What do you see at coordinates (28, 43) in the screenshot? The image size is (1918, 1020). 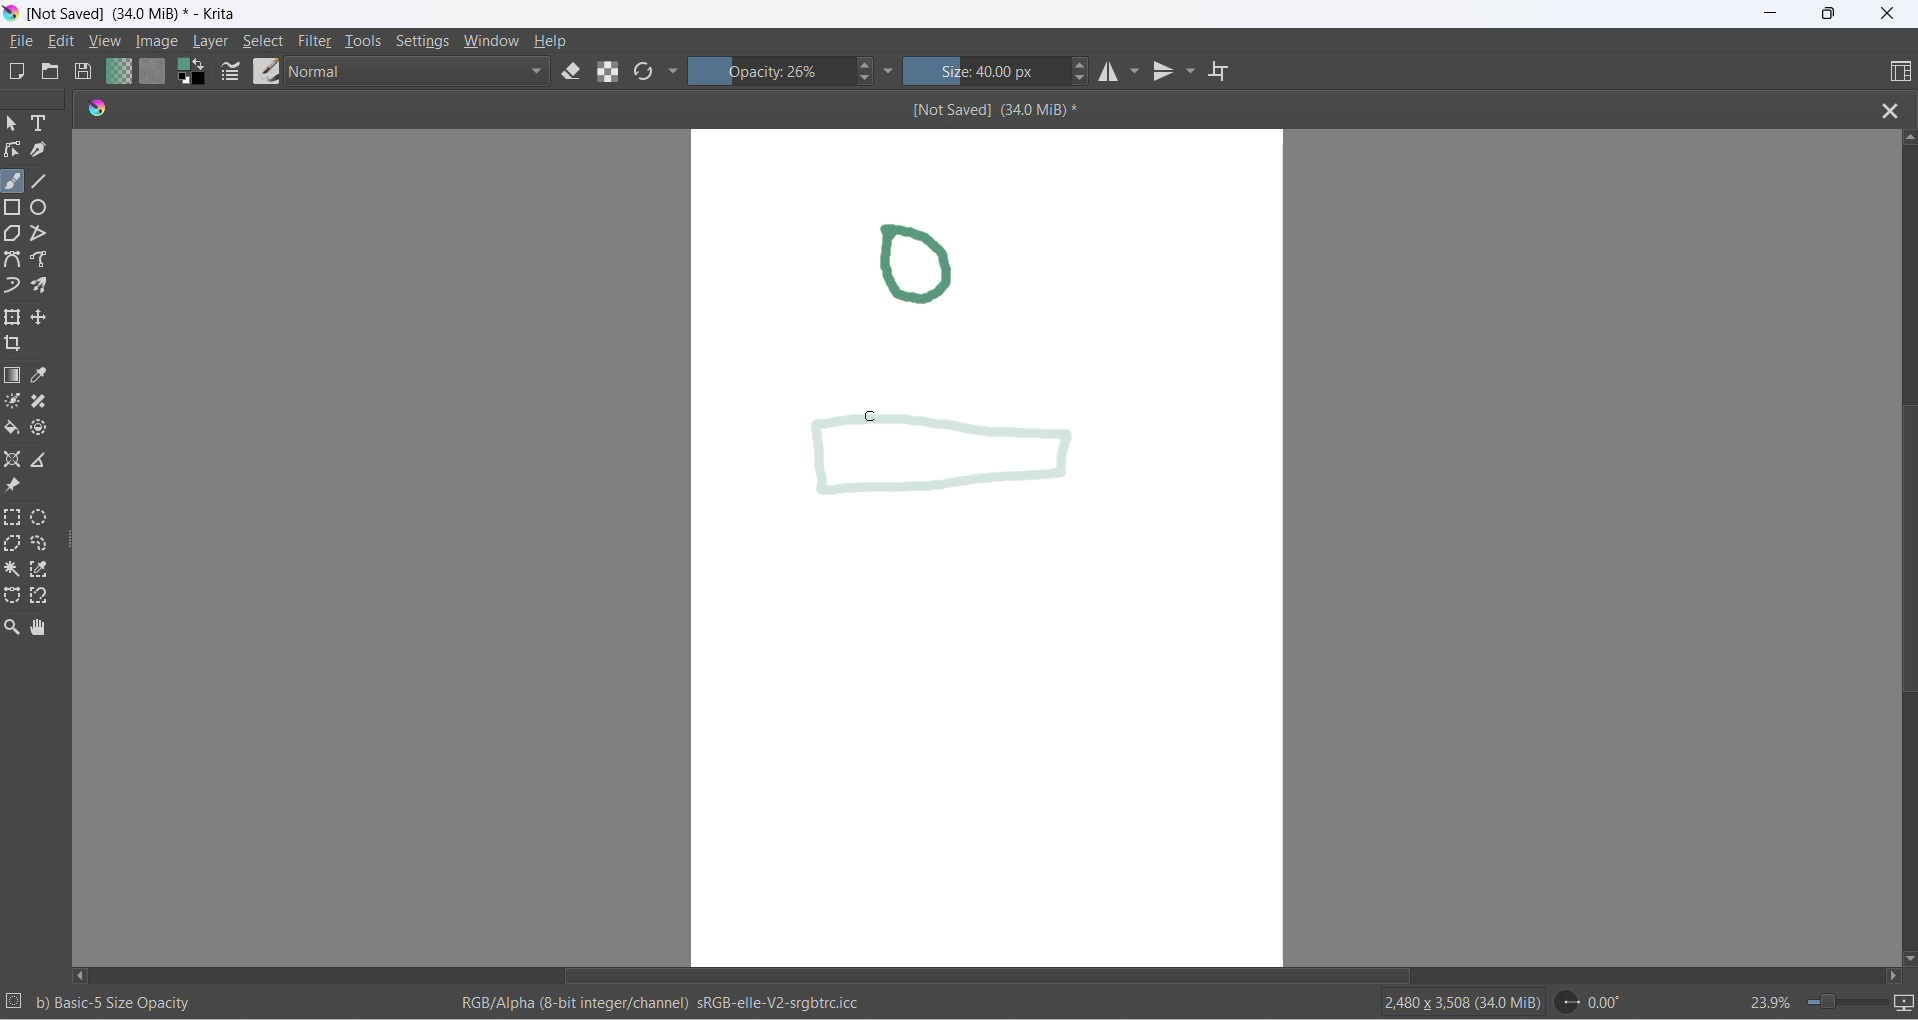 I see `file` at bounding box center [28, 43].